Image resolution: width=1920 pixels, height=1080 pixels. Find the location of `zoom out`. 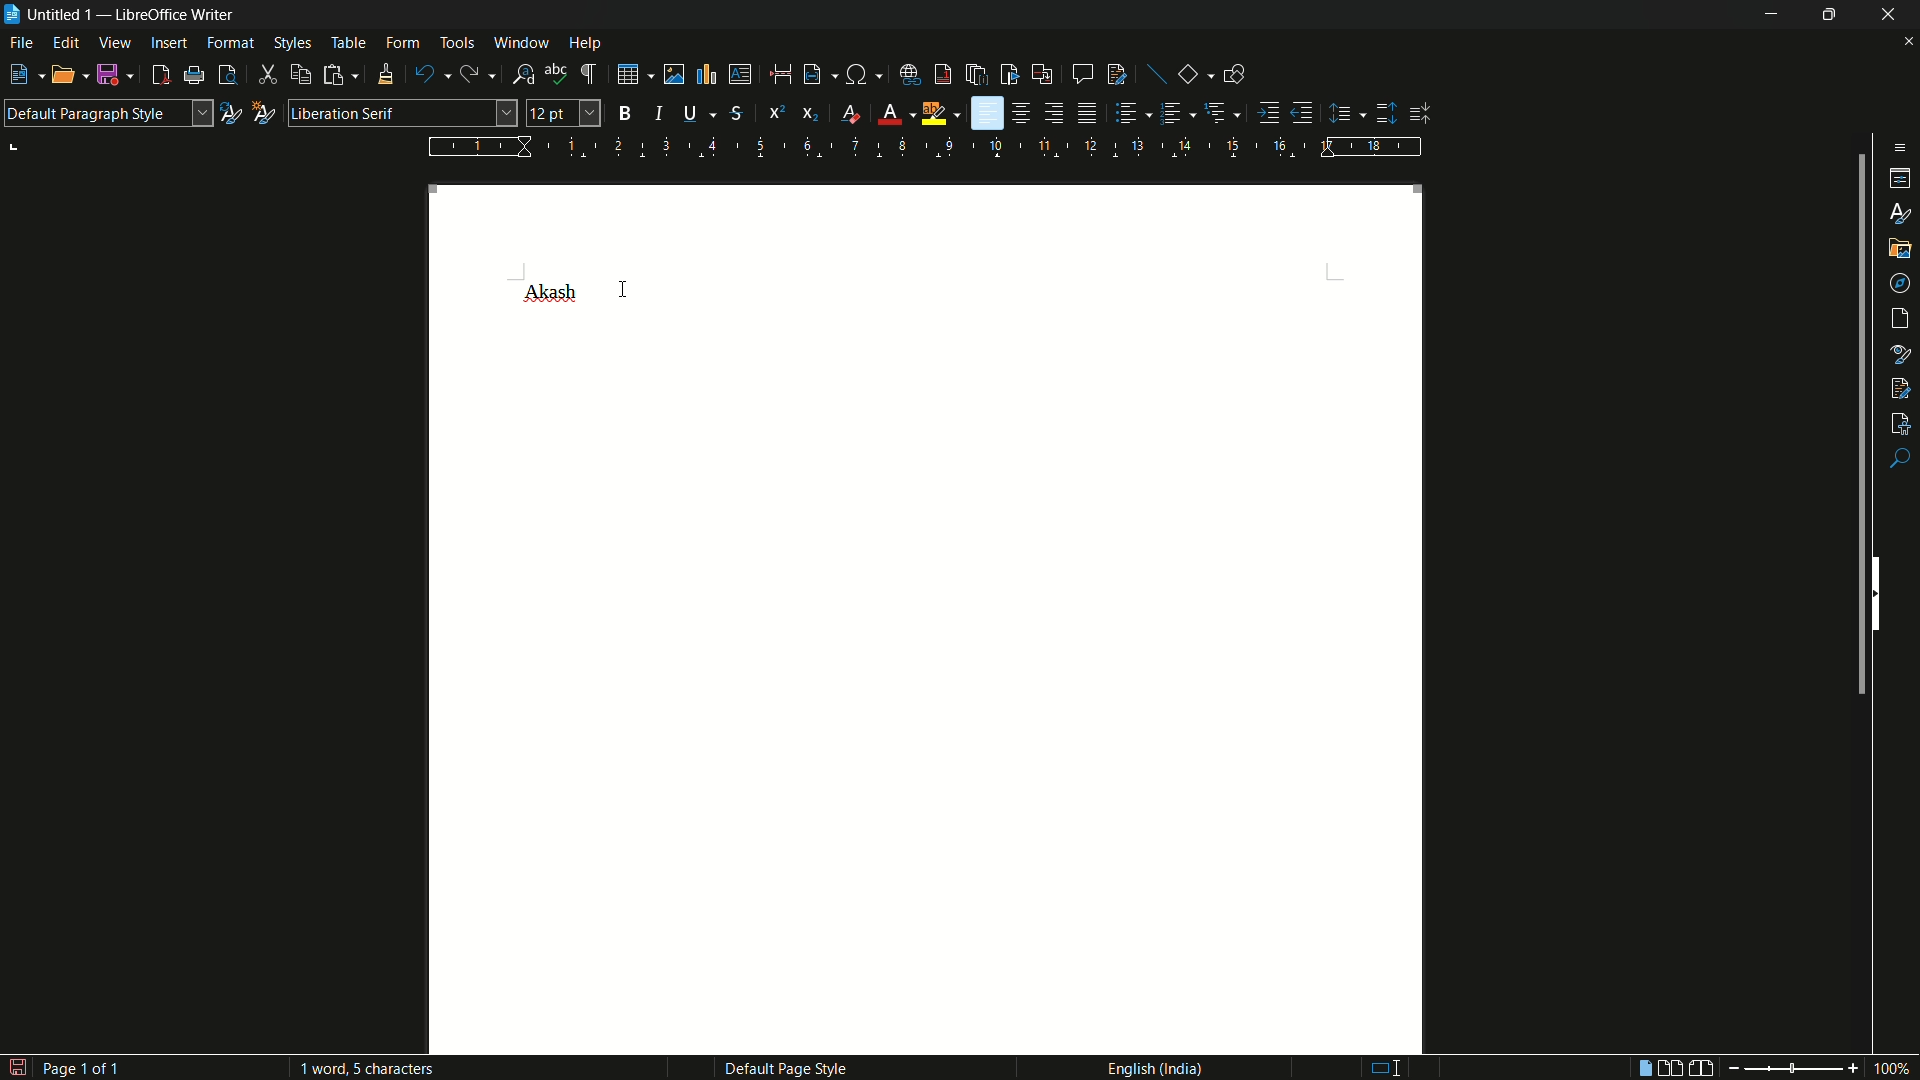

zoom out is located at coordinates (1729, 1068).